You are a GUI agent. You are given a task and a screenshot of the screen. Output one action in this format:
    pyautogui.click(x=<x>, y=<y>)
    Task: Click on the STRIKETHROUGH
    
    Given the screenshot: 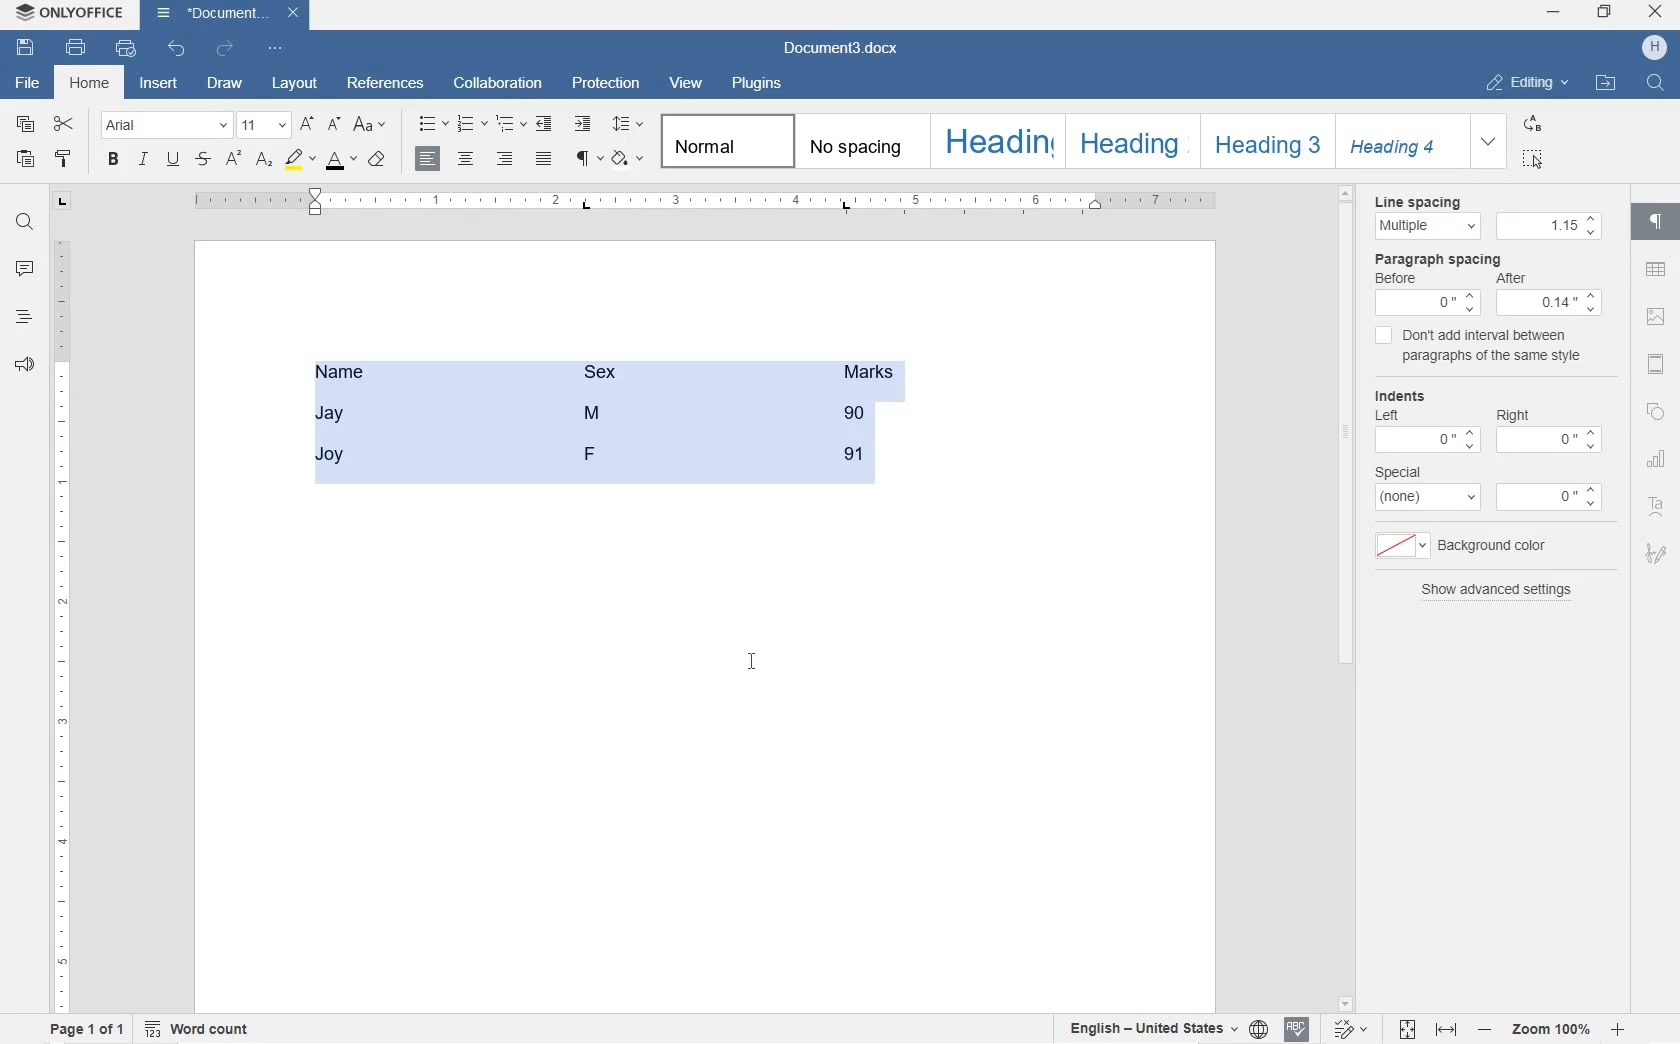 What is the action you would take?
    pyautogui.click(x=202, y=161)
    